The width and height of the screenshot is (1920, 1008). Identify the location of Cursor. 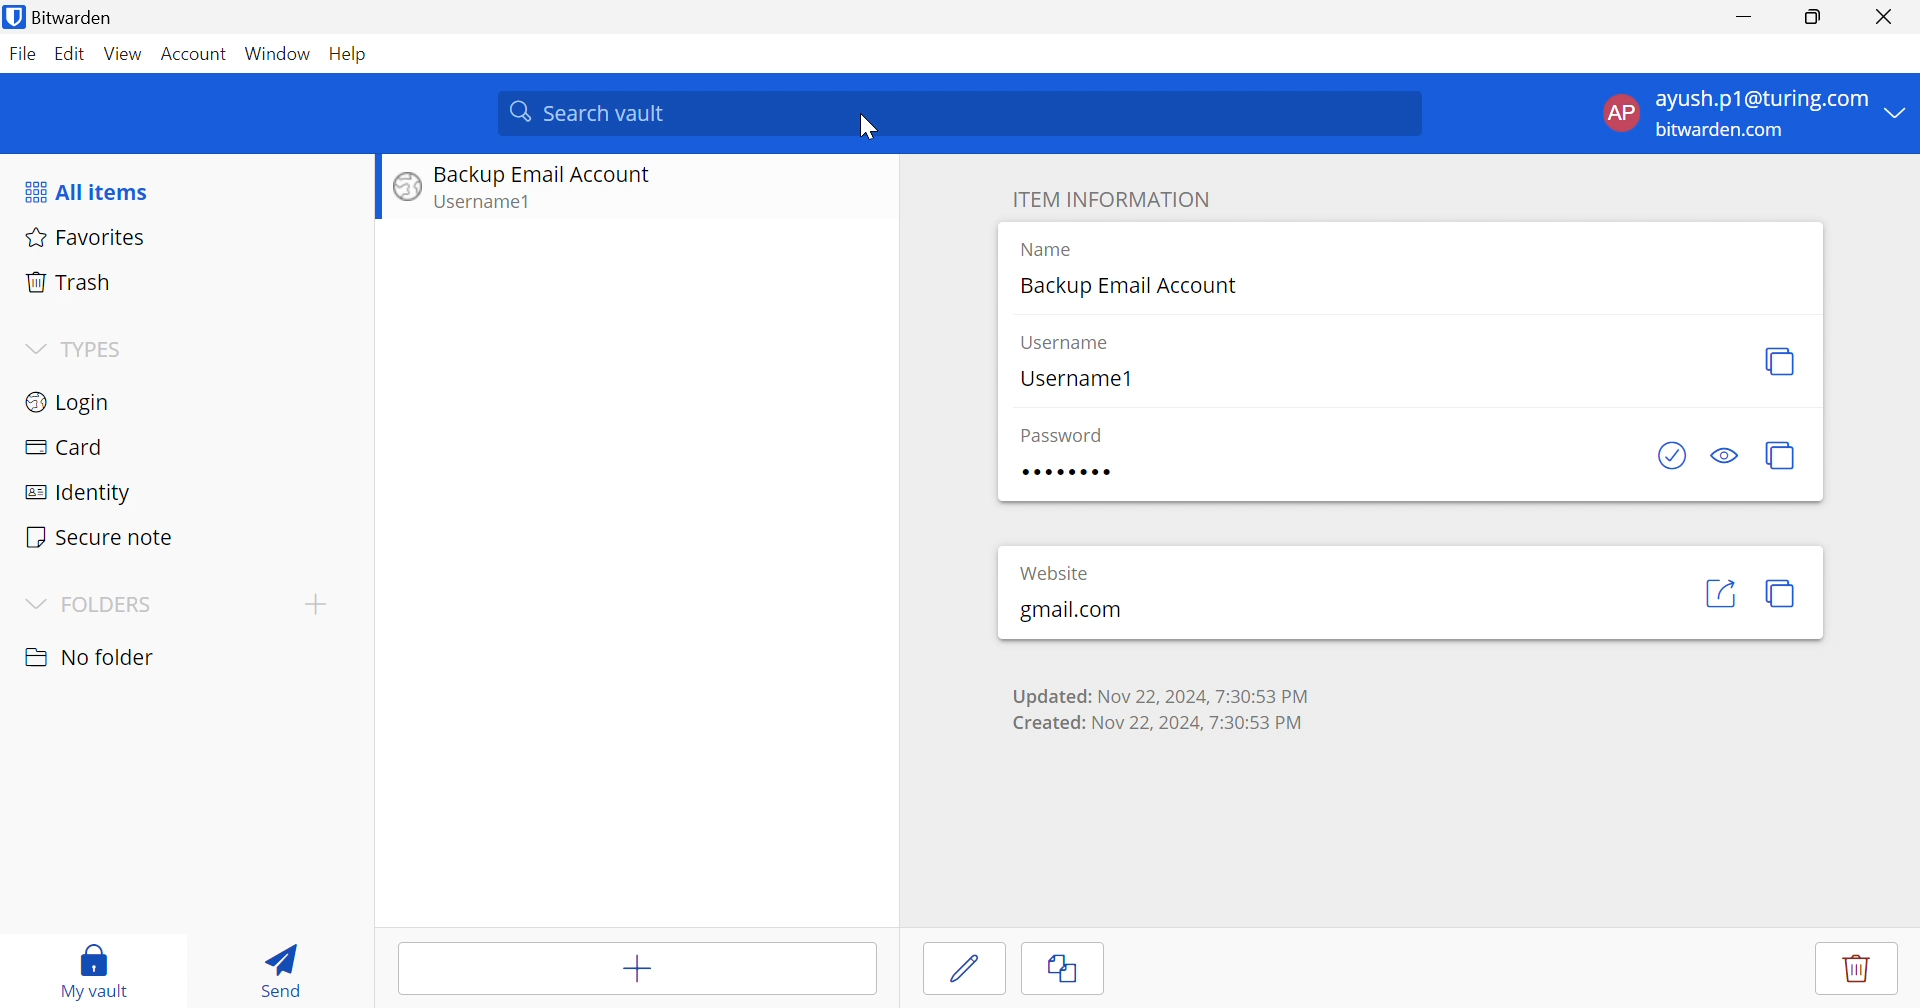
(963, 971).